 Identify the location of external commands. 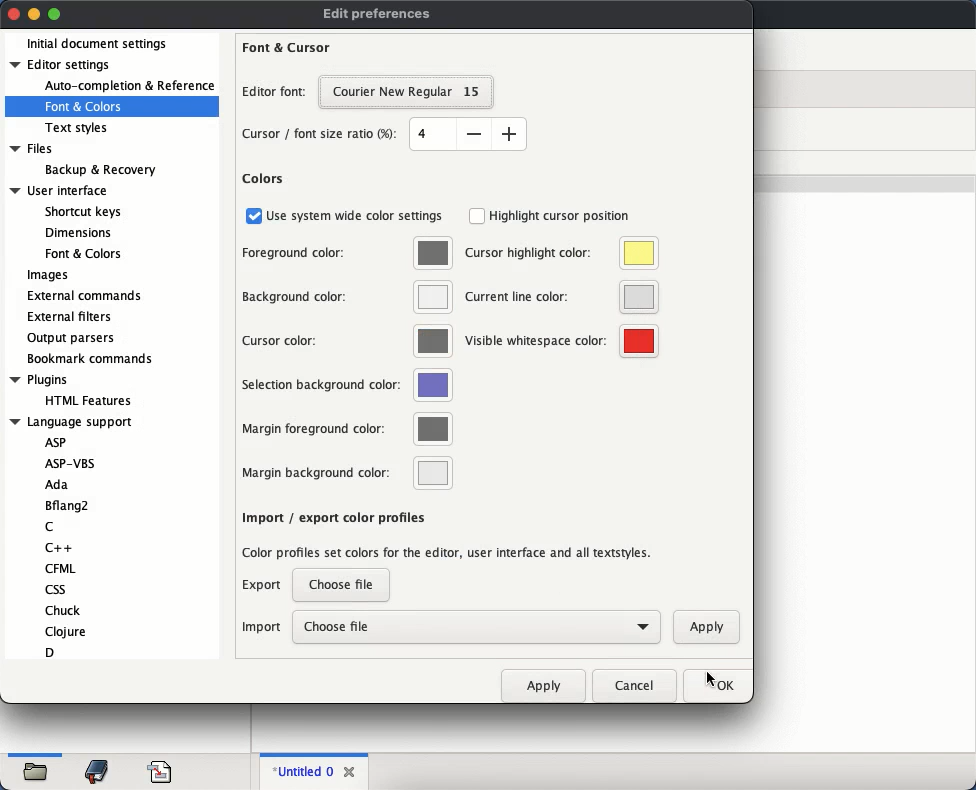
(87, 294).